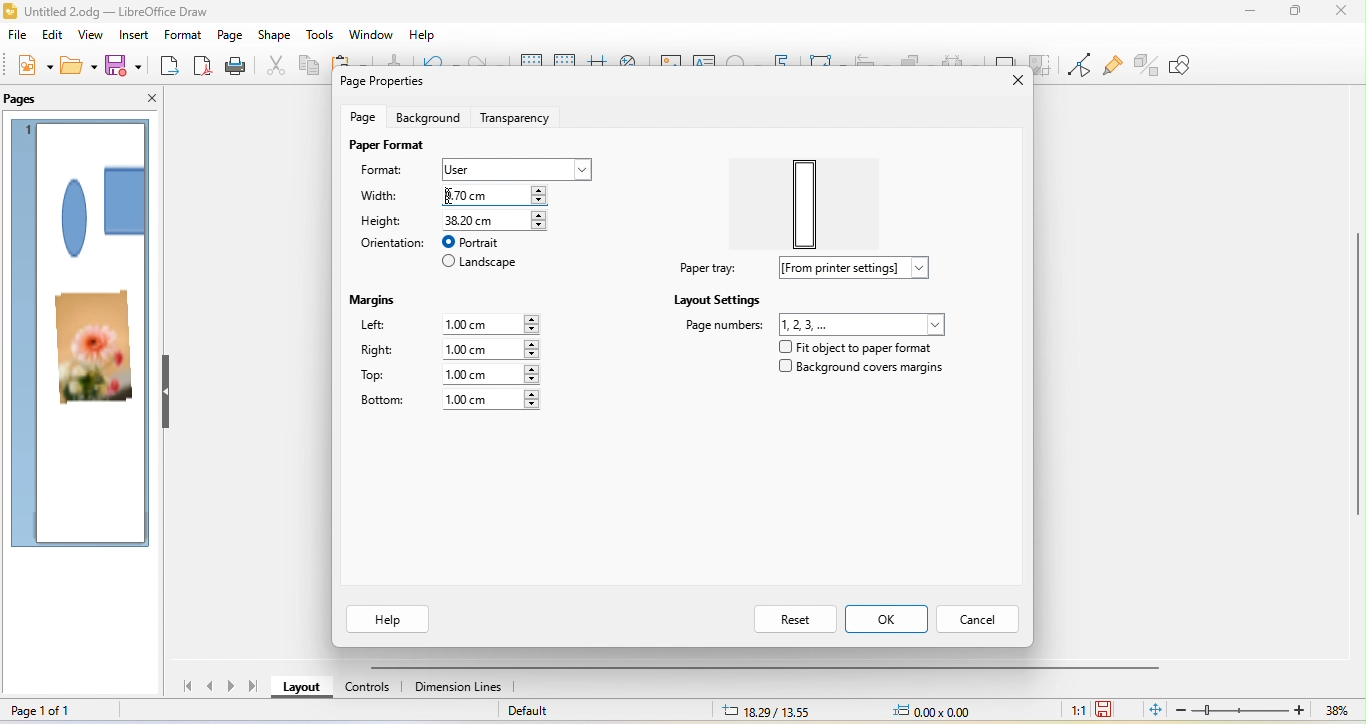 The image size is (1366, 724). I want to click on orientation, so click(392, 245).